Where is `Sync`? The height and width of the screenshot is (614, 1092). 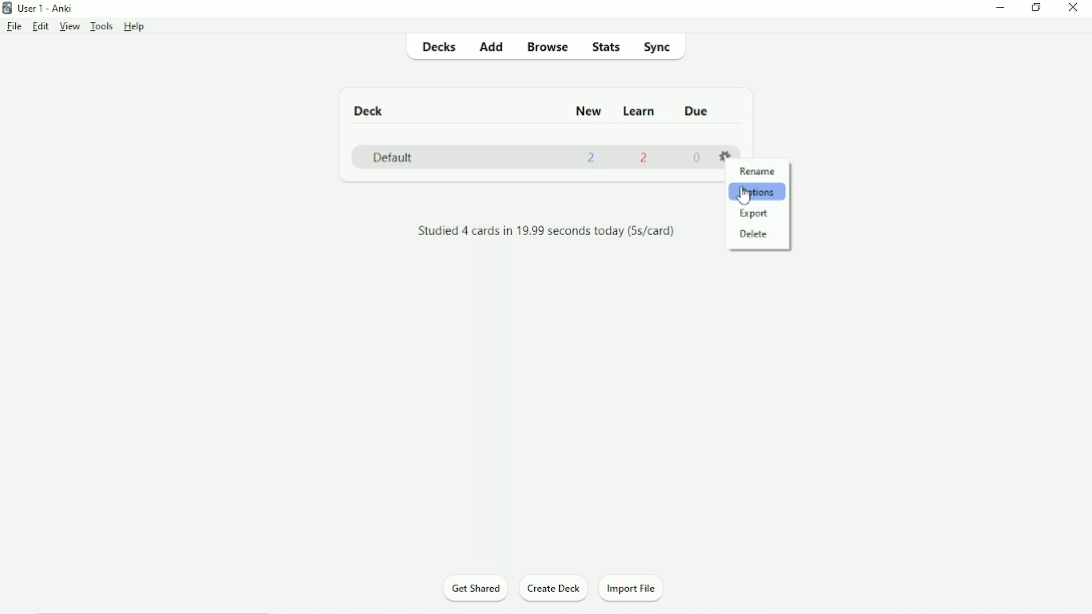 Sync is located at coordinates (661, 47).